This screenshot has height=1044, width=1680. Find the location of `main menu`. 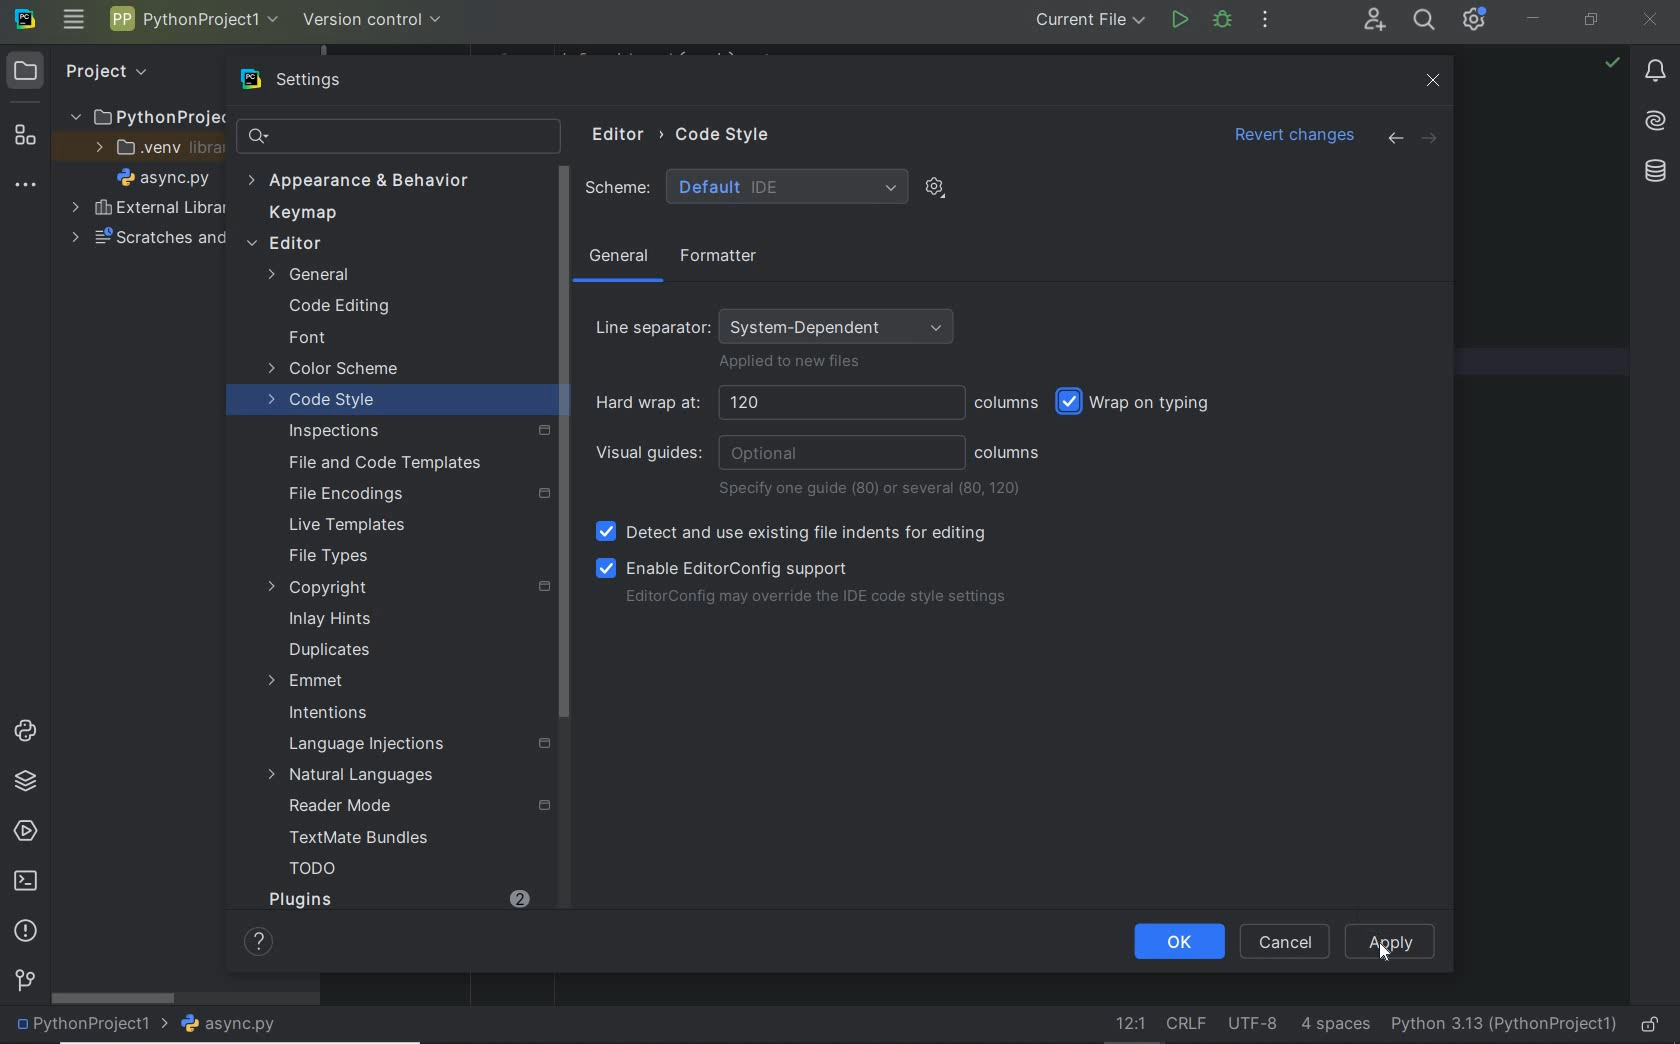

main menu is located at coordinates (75, 22).